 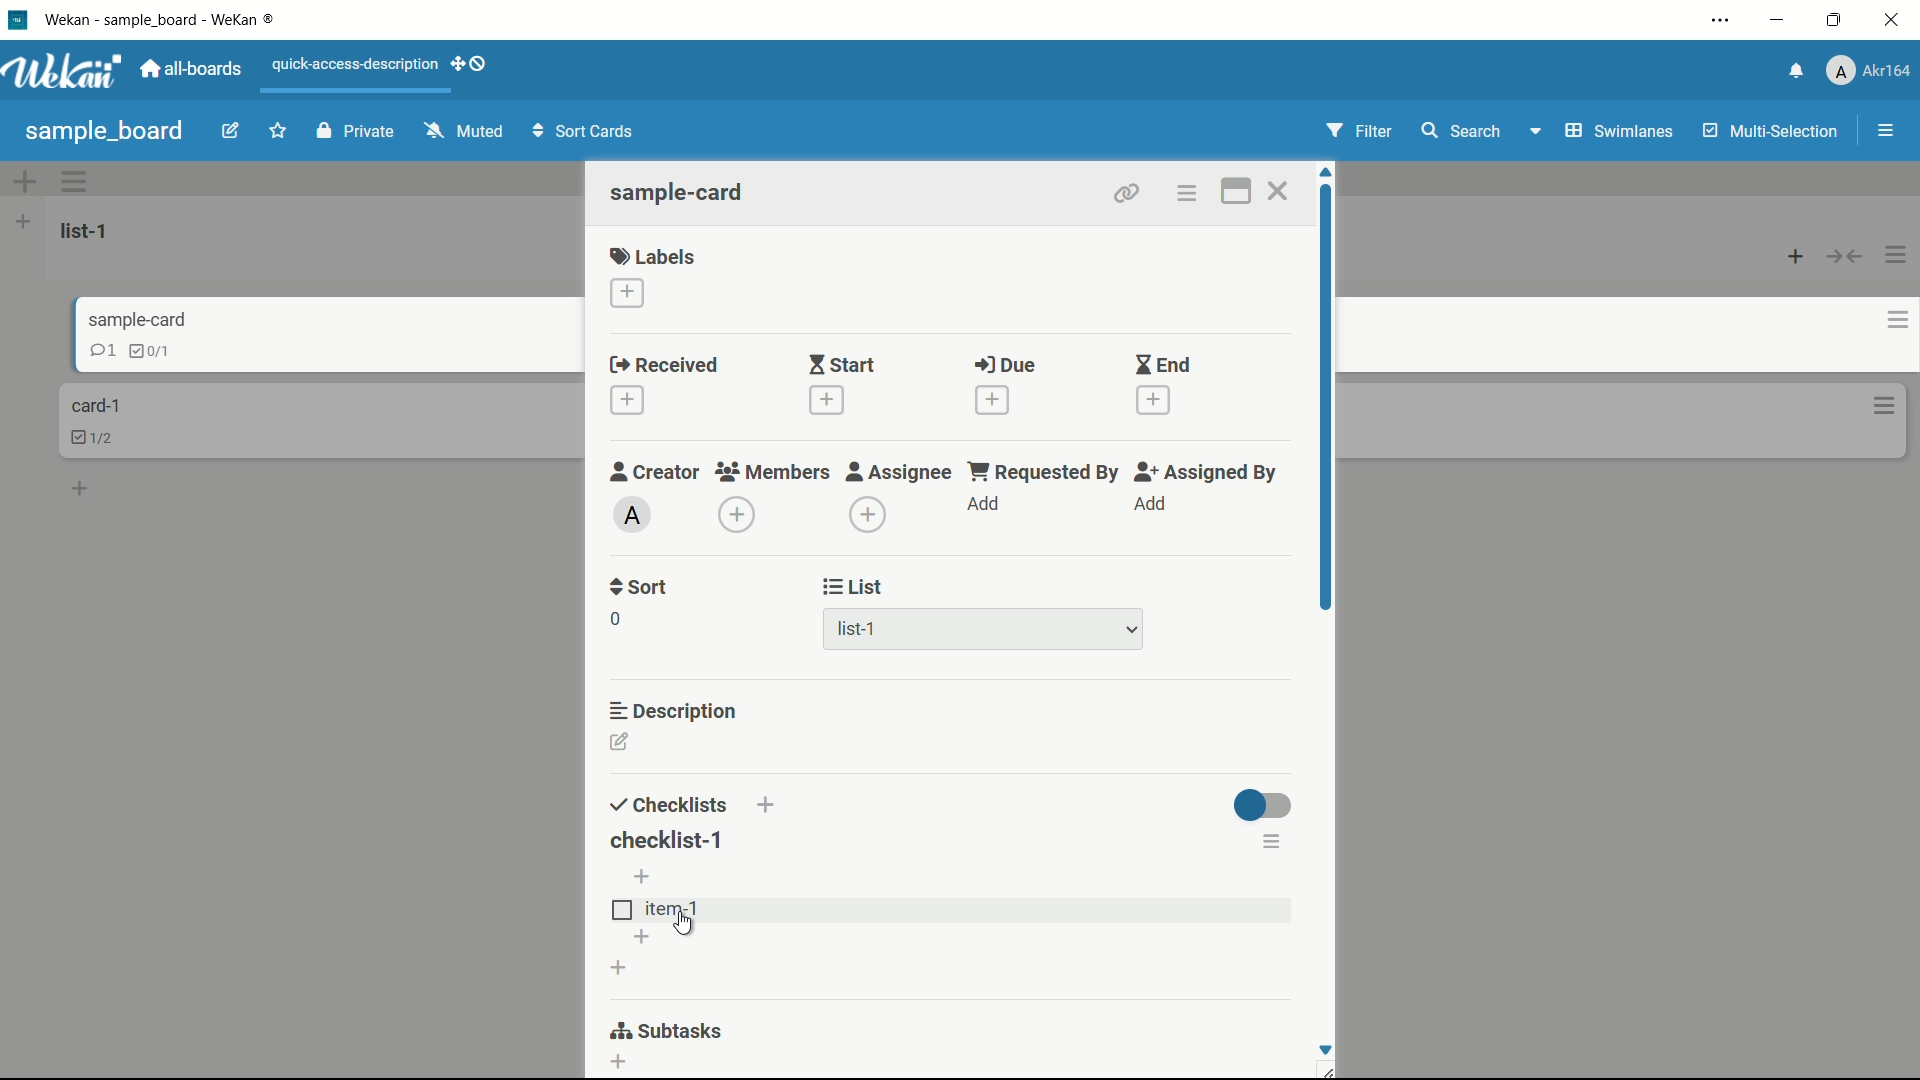 What do you see at coordinates (867, 515) in the screenshot?
I see `dd assignee` at bounding box center [867, 515].